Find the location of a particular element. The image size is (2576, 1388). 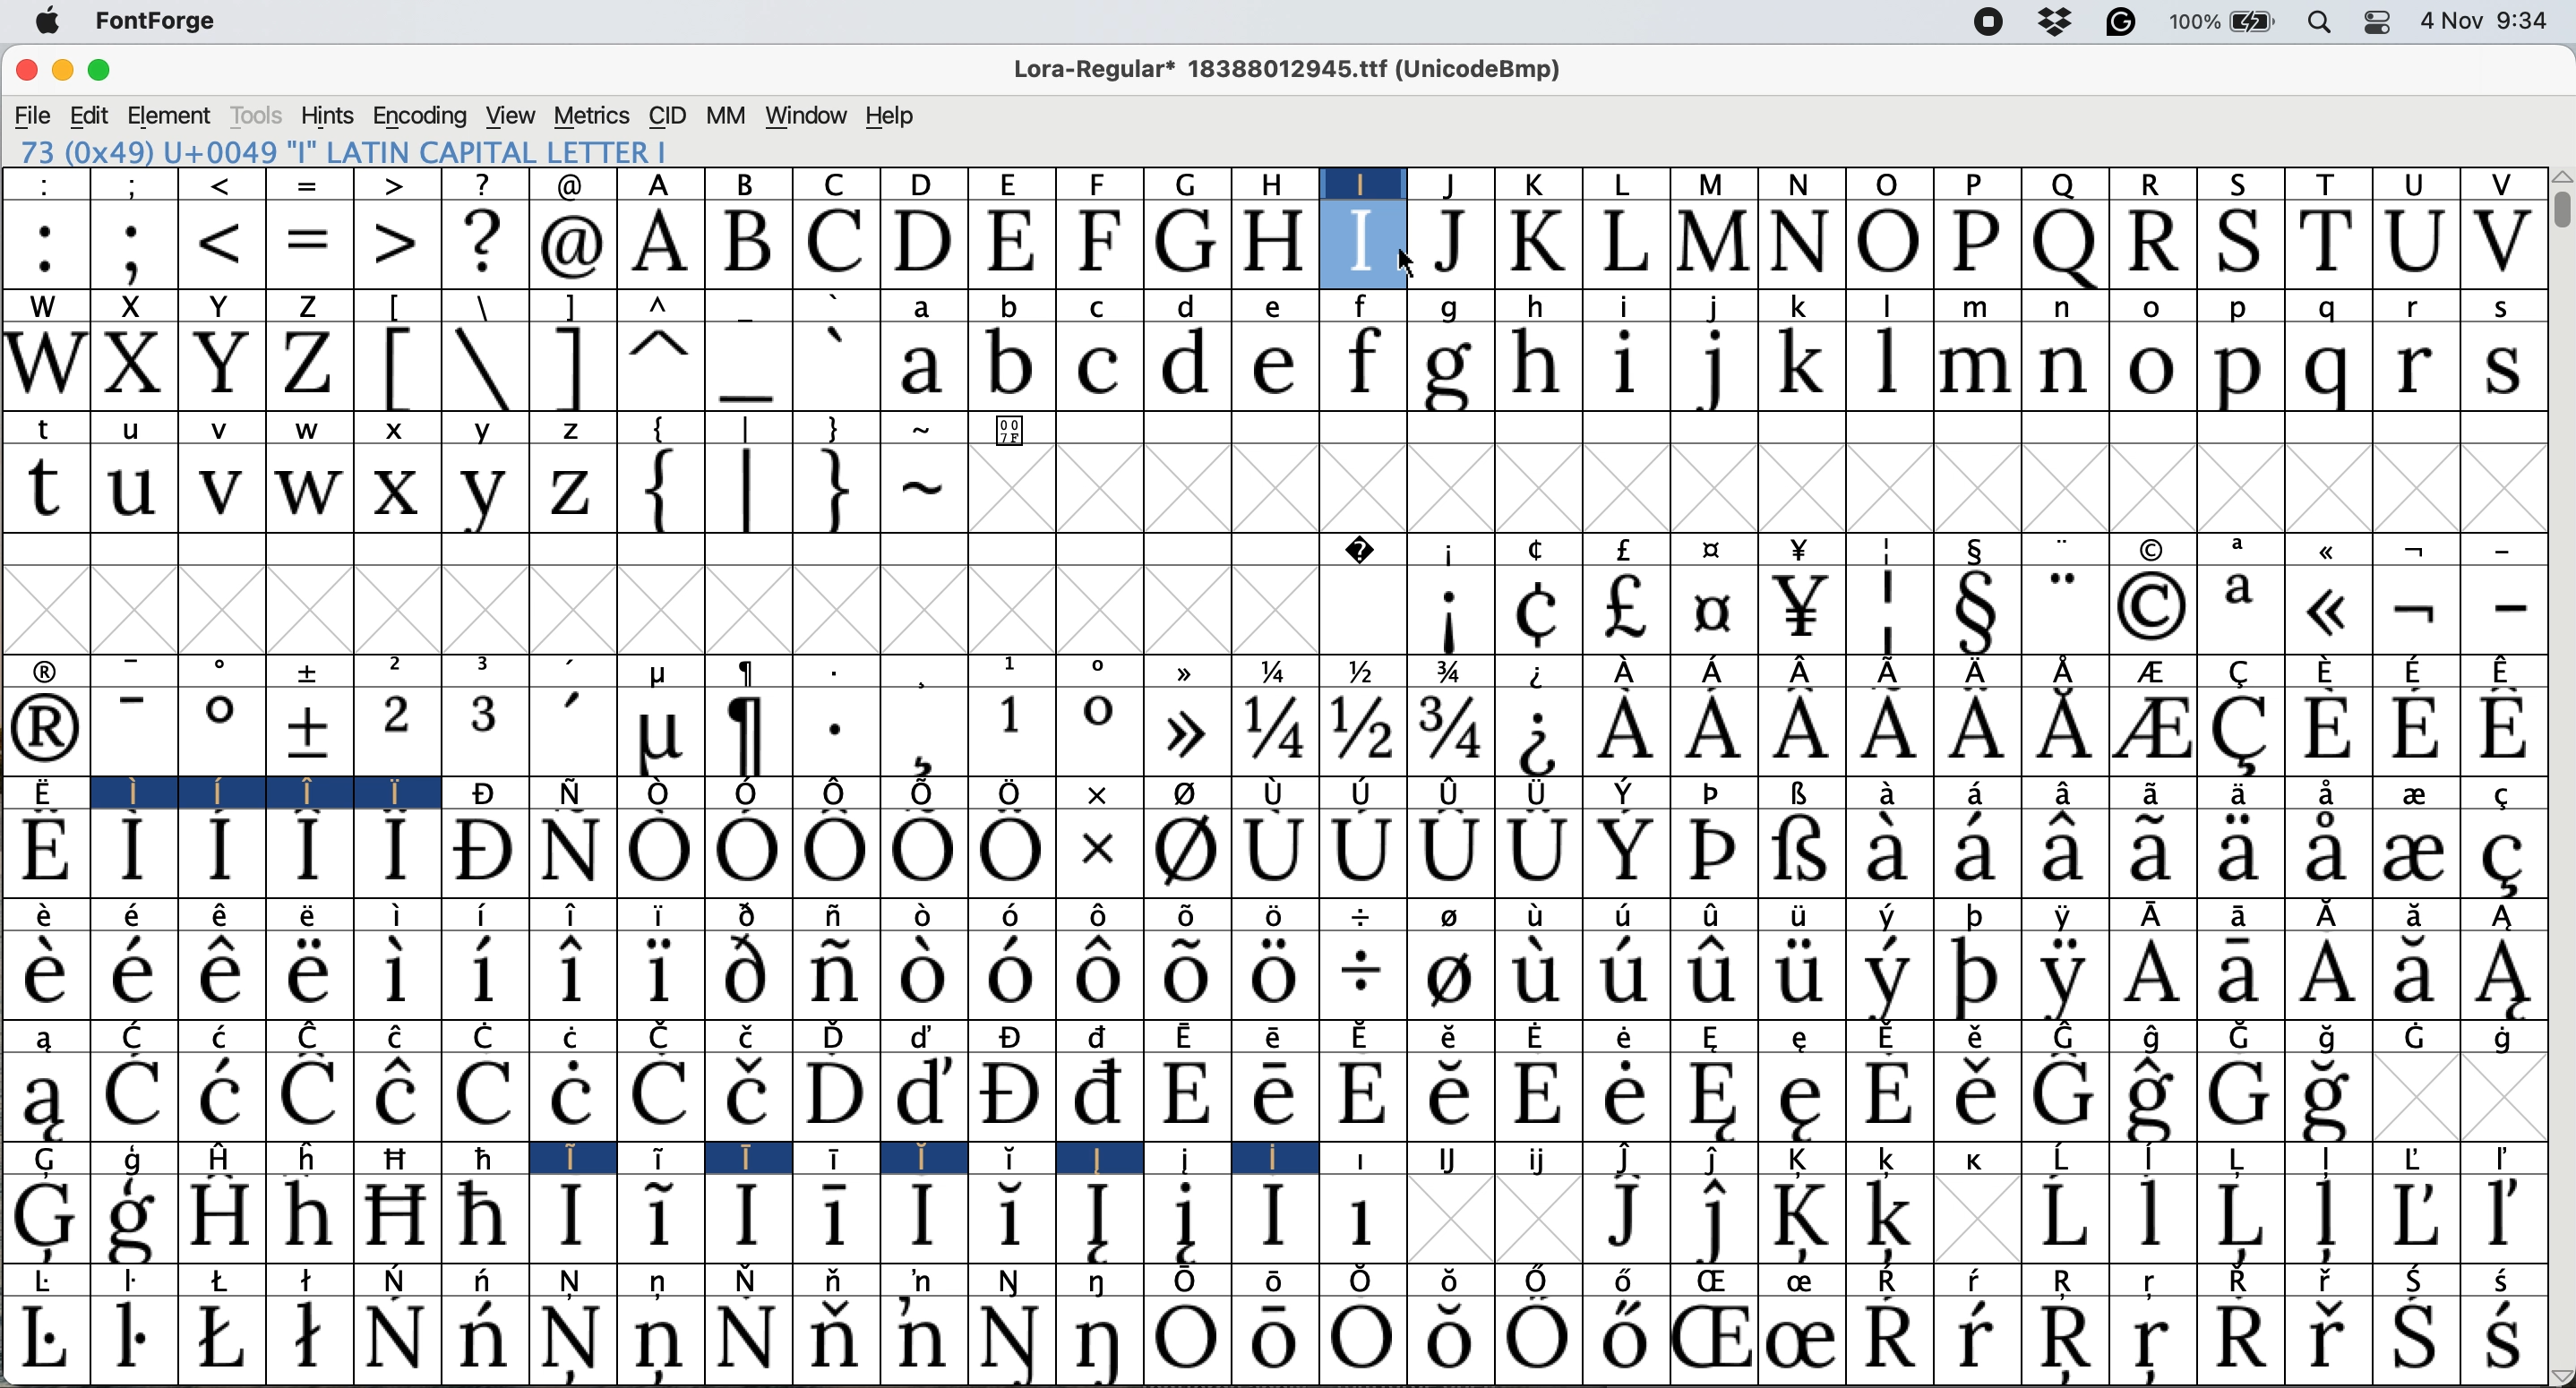

Symbol is located at coordinates (2329, 793).